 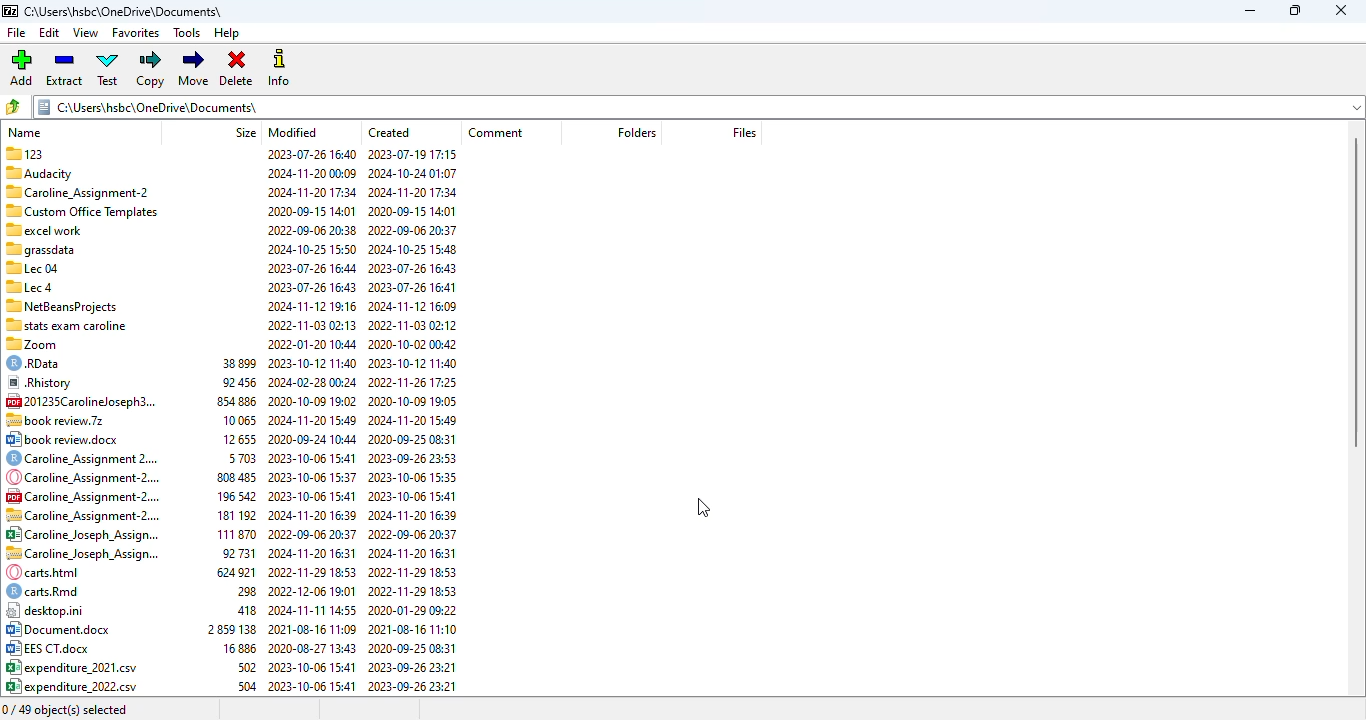 I want to click on | Caroline Joseph Assigi¥, 111870 2022-09-06 20:37 2022-09-06 20:37, so click(x=230, y=515).